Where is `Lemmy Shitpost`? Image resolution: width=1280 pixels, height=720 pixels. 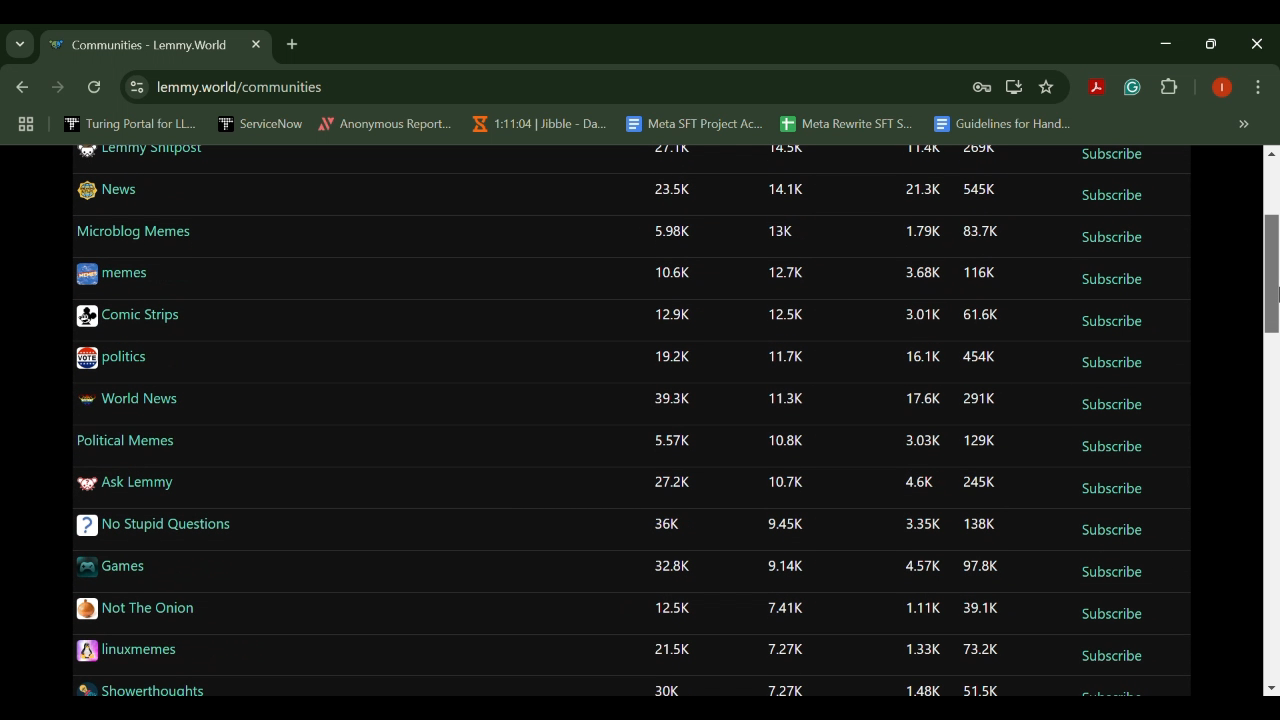
Lemmy Shitpost is located at coordinates (144, 153).